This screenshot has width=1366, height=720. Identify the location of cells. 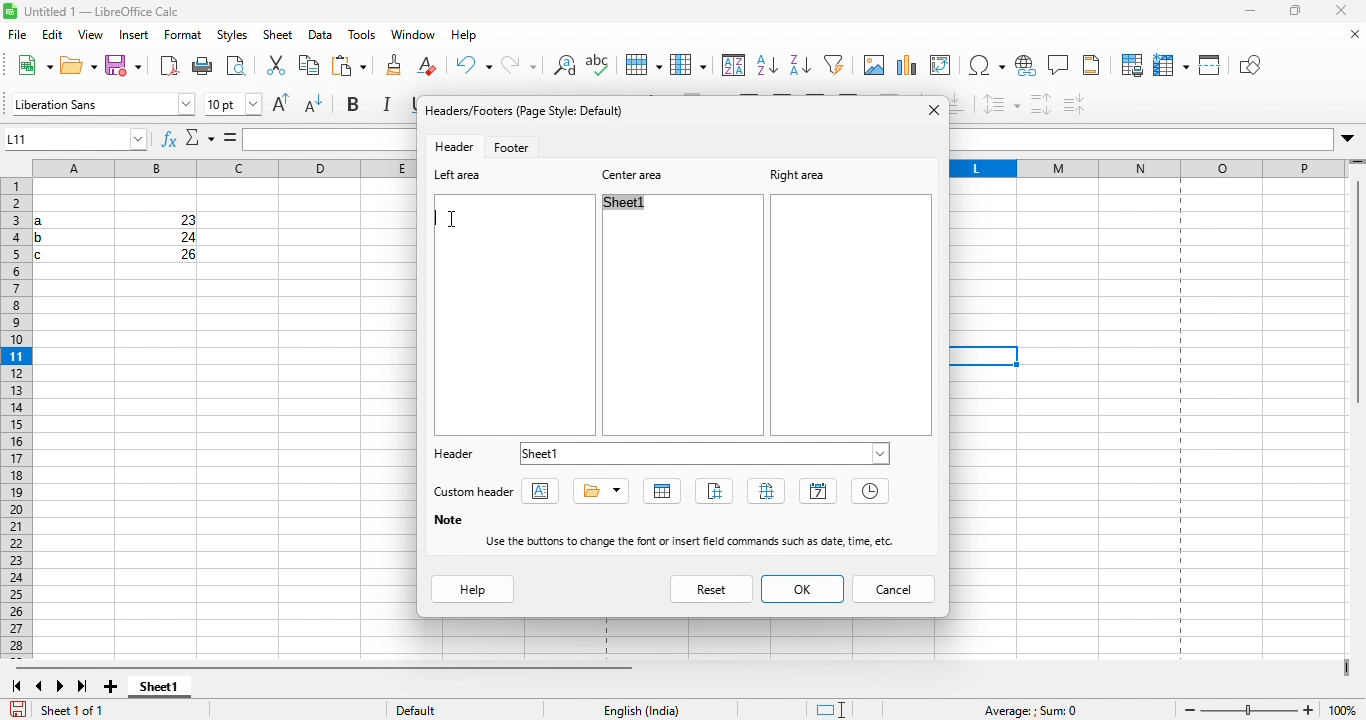
(113, 239).